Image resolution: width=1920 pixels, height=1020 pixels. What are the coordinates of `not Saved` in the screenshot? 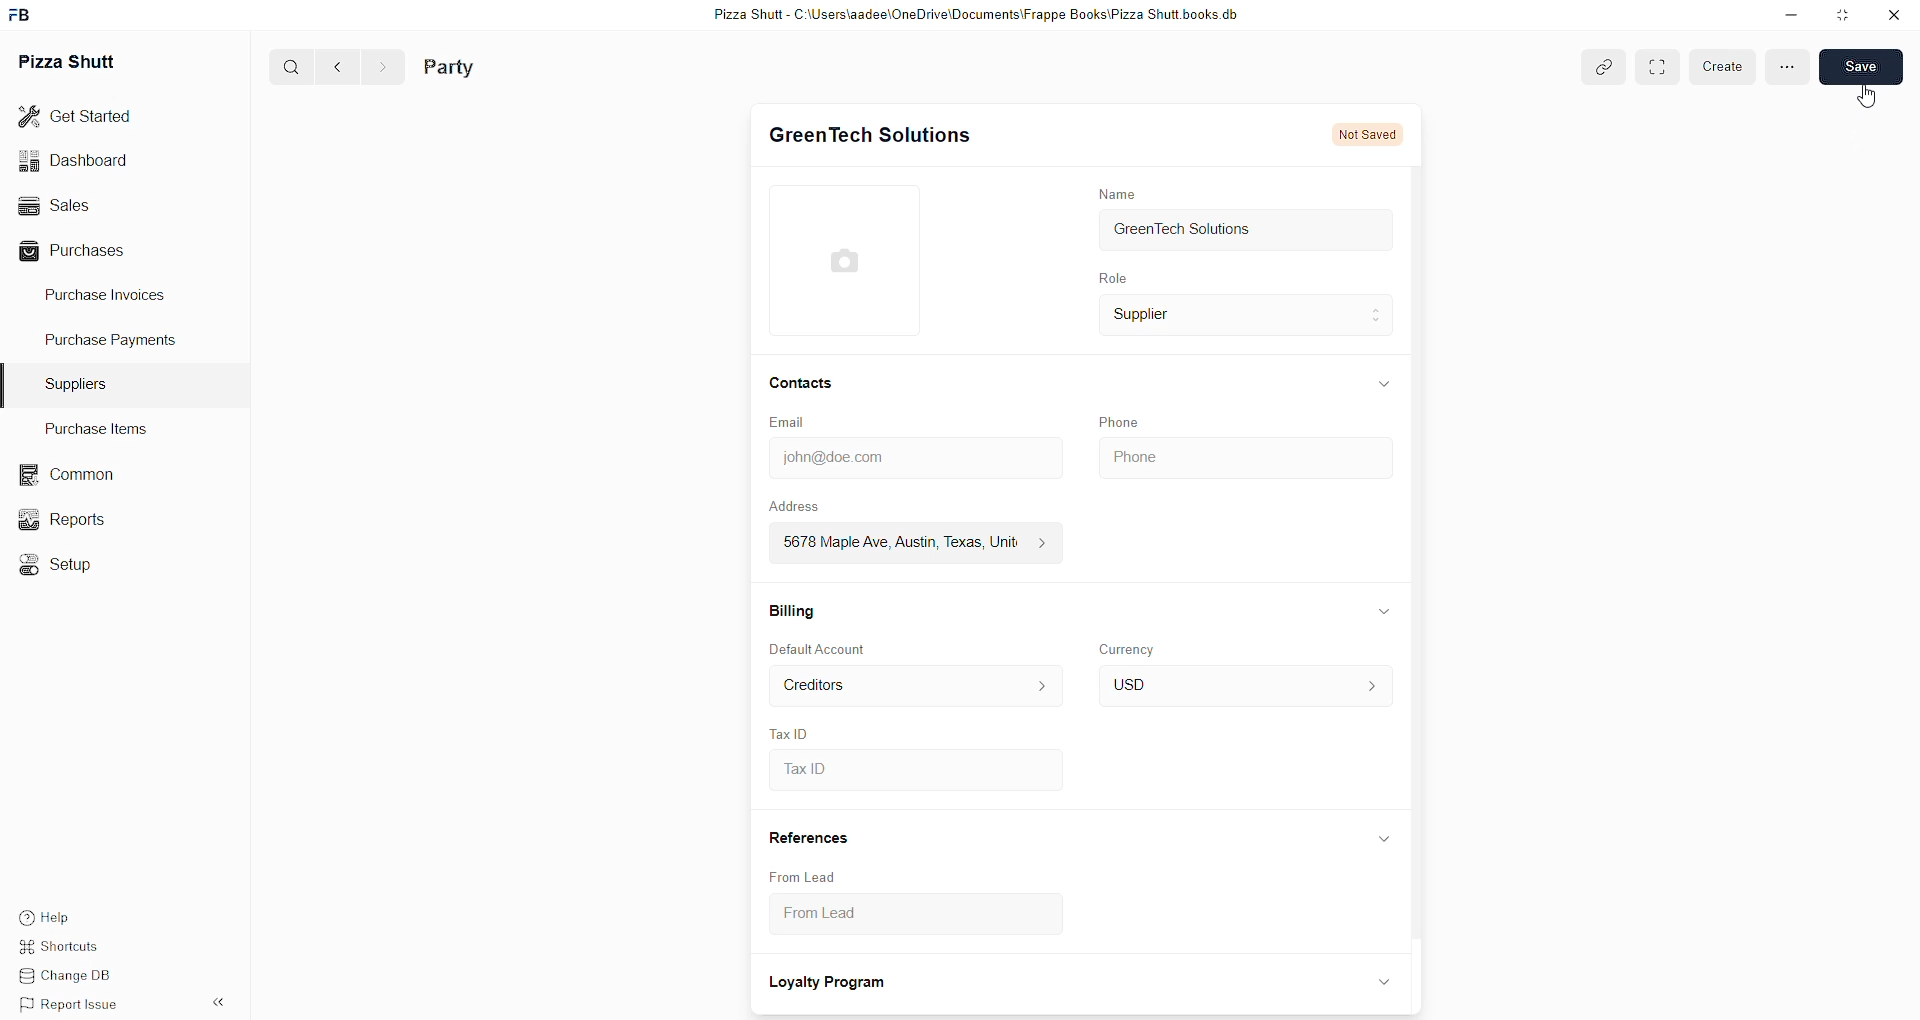 It's located at (1370, 136).